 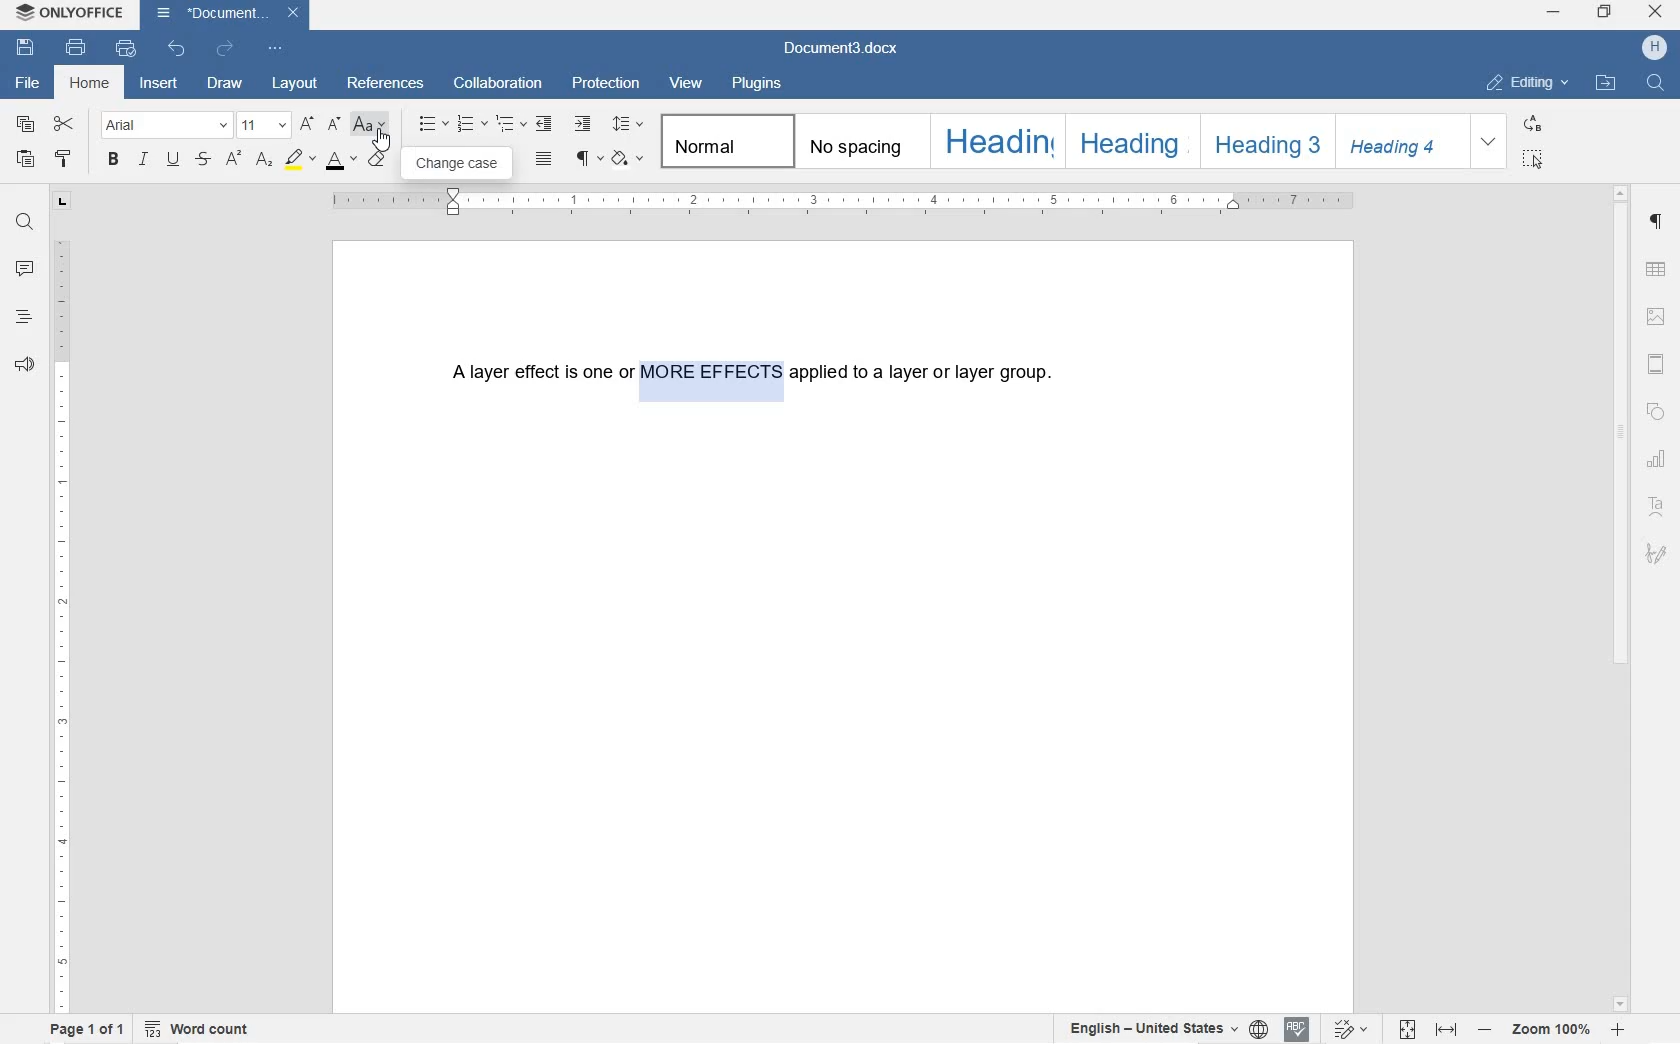 I want to click on NONPRINTING CHARACTERS, so click(x=587, y=159).